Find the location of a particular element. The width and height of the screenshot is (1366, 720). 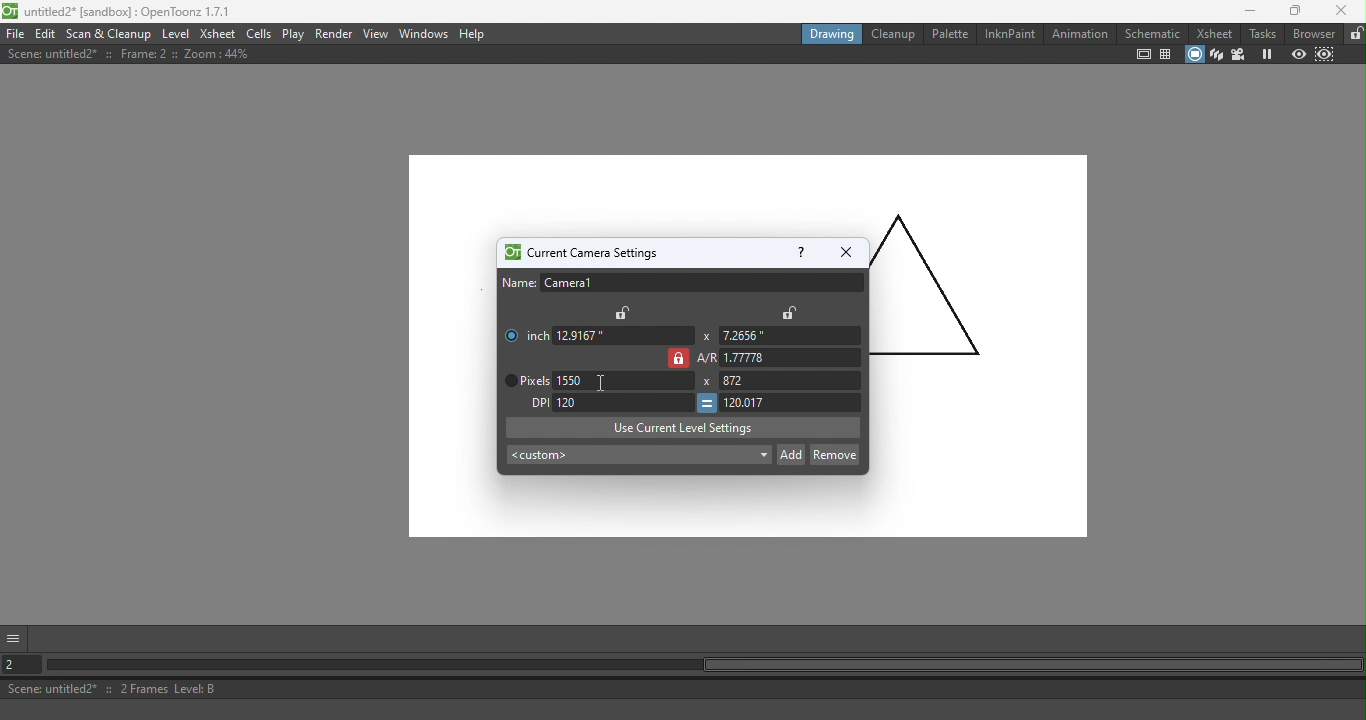

Drawing is located at coordinates (829, 33).